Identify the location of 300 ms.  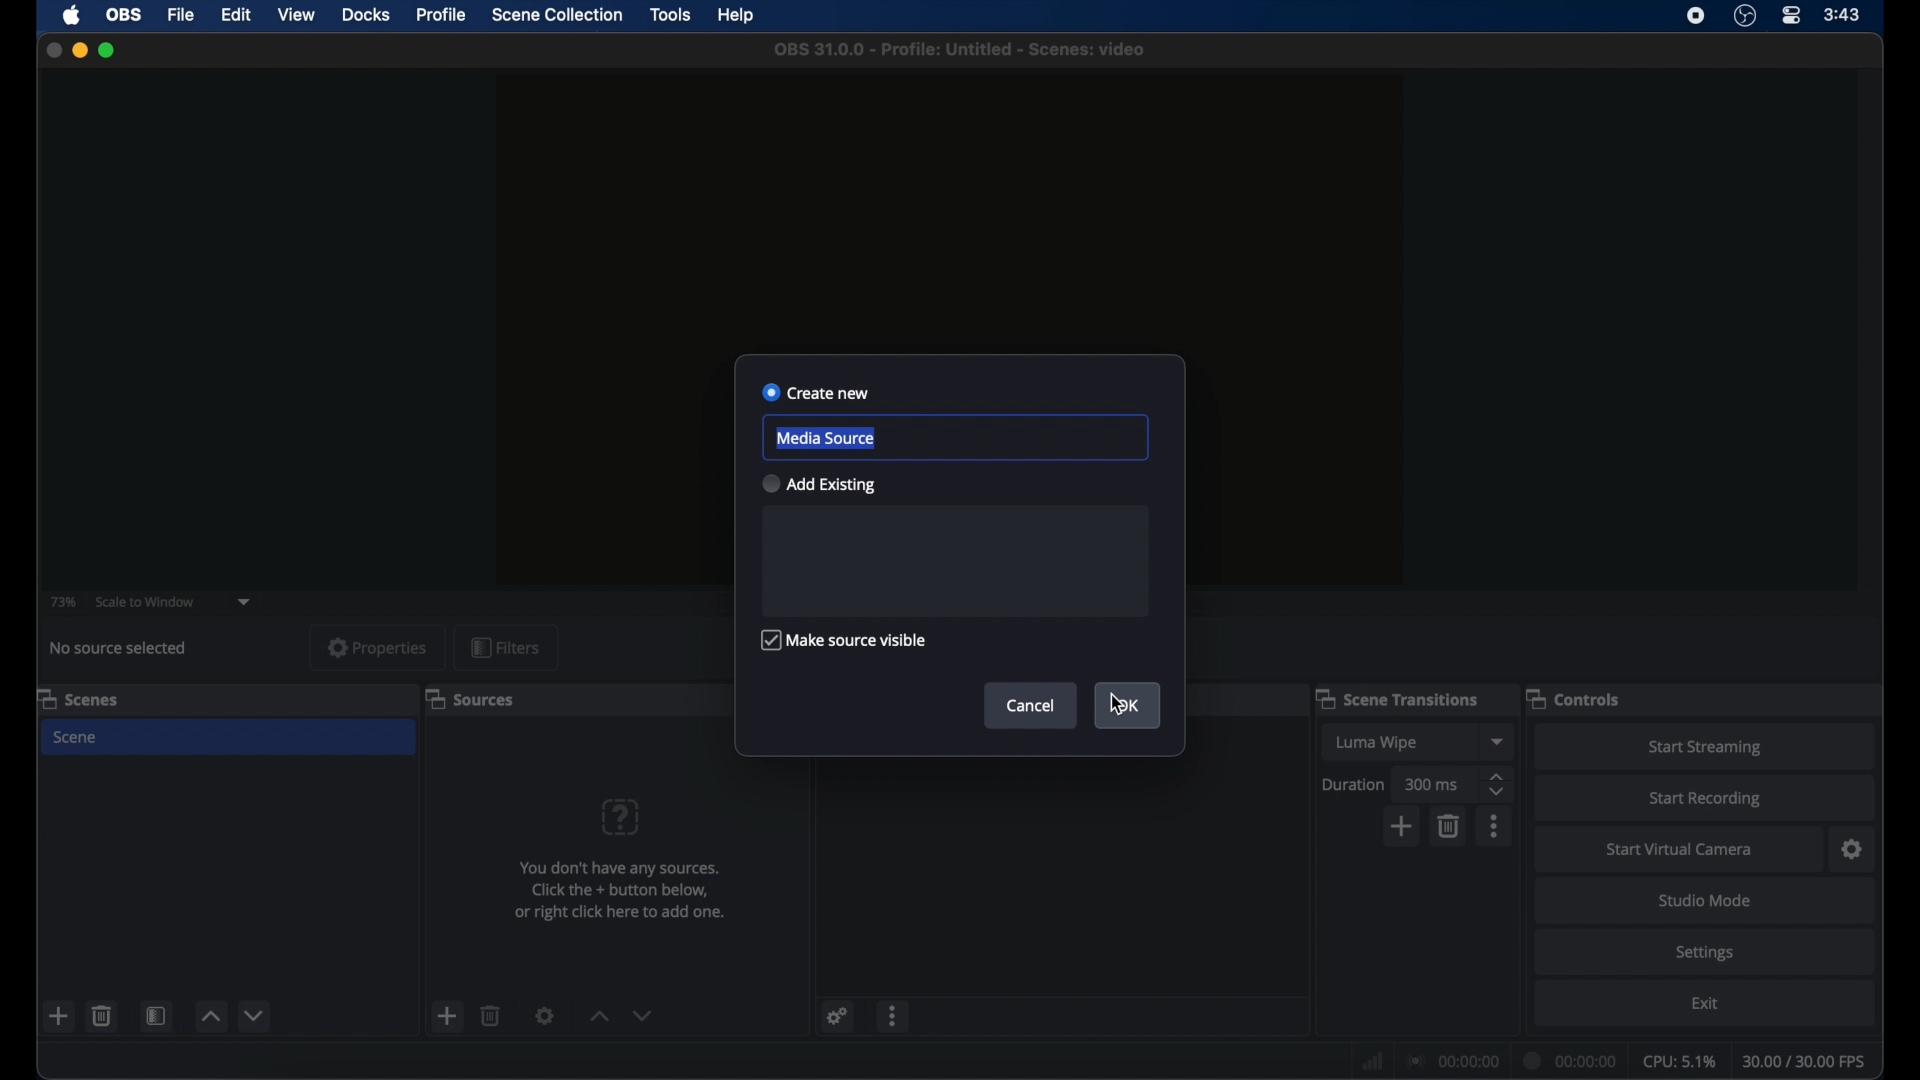
(1434, 783).